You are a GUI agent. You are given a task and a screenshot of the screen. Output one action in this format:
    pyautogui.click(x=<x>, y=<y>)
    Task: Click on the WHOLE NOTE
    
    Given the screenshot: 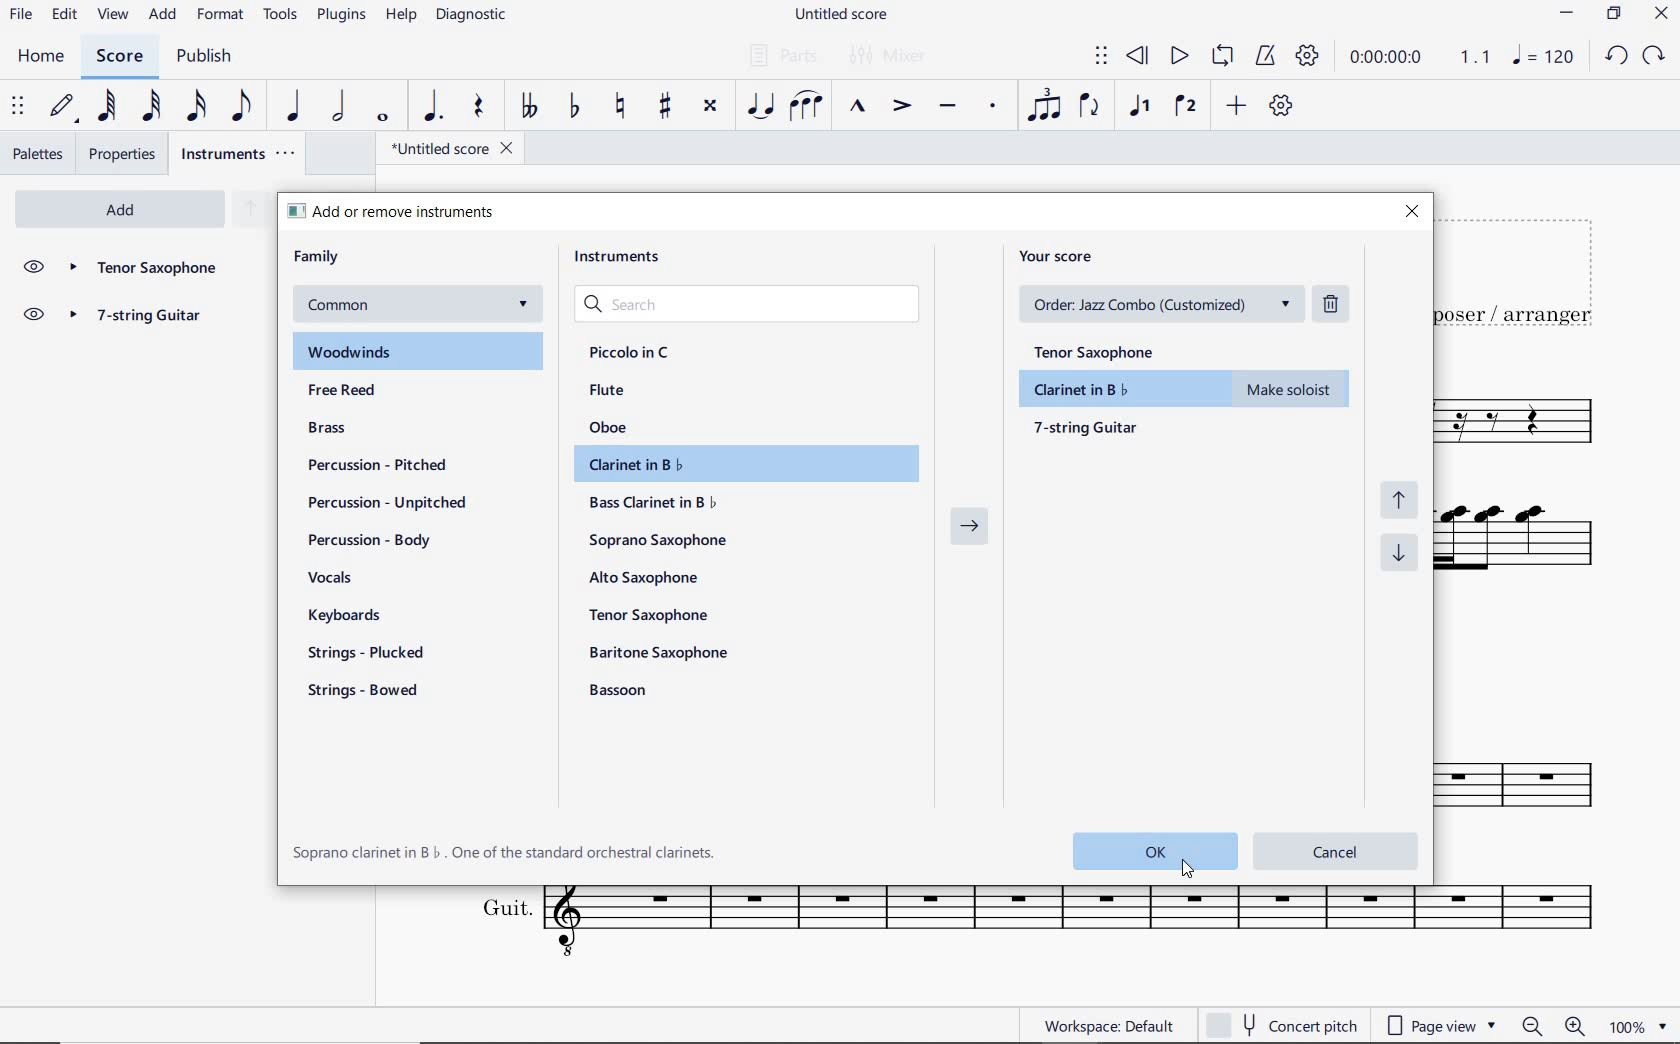 What is the action you would take?
    pyautogui.click(x=385, y=119)
    